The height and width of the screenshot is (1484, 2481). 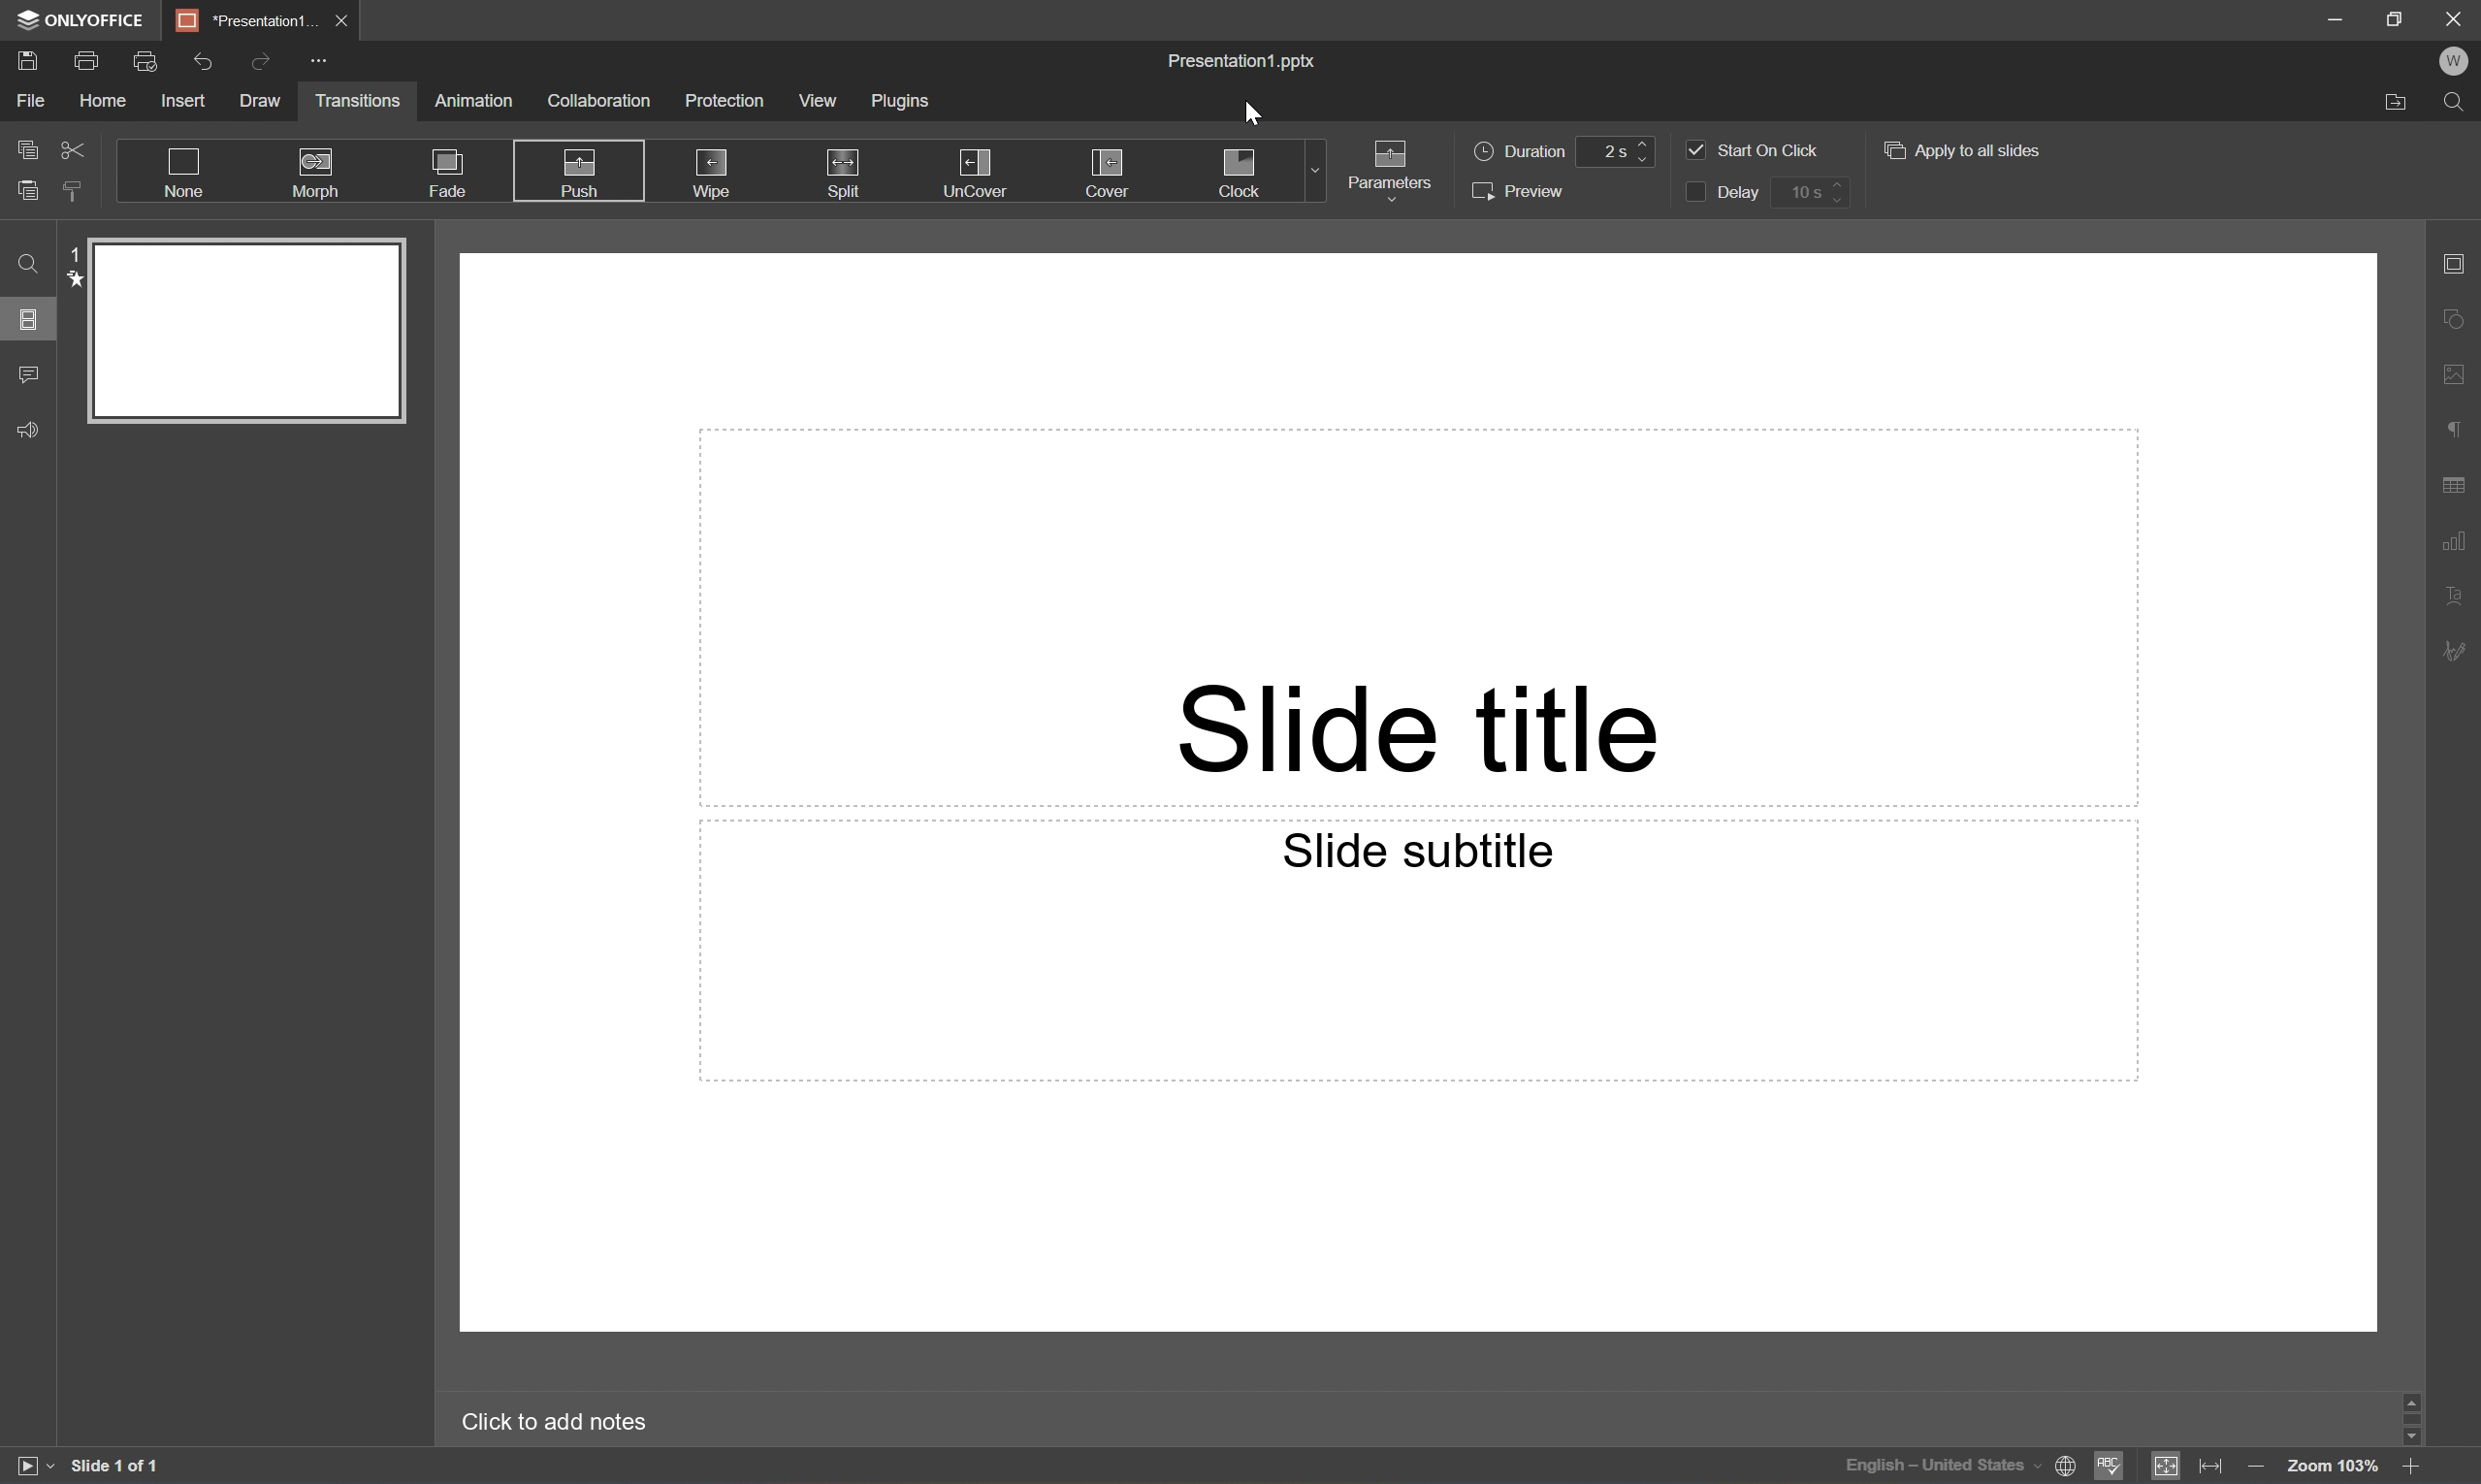 I want to click on Zoom 103%, so click(x=2328, y=1468).